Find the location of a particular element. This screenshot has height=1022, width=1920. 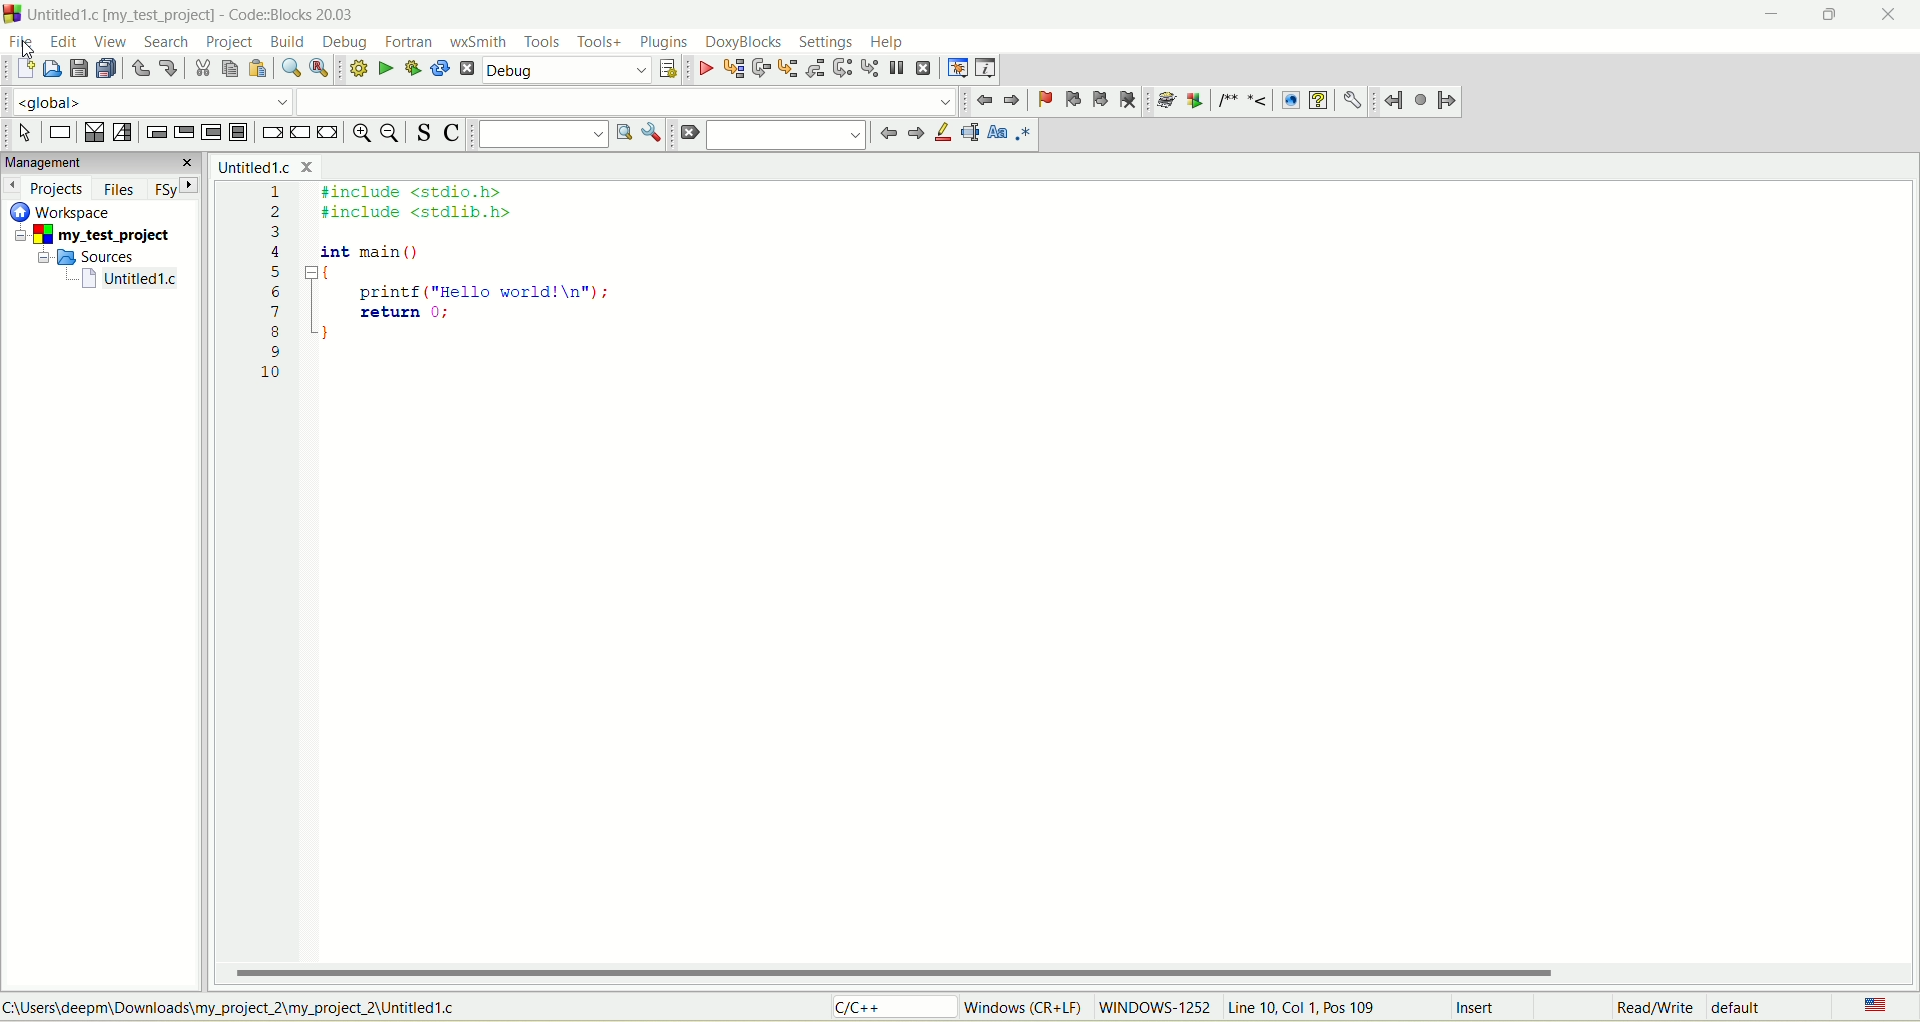

projects is located at coordinates (47, 188).